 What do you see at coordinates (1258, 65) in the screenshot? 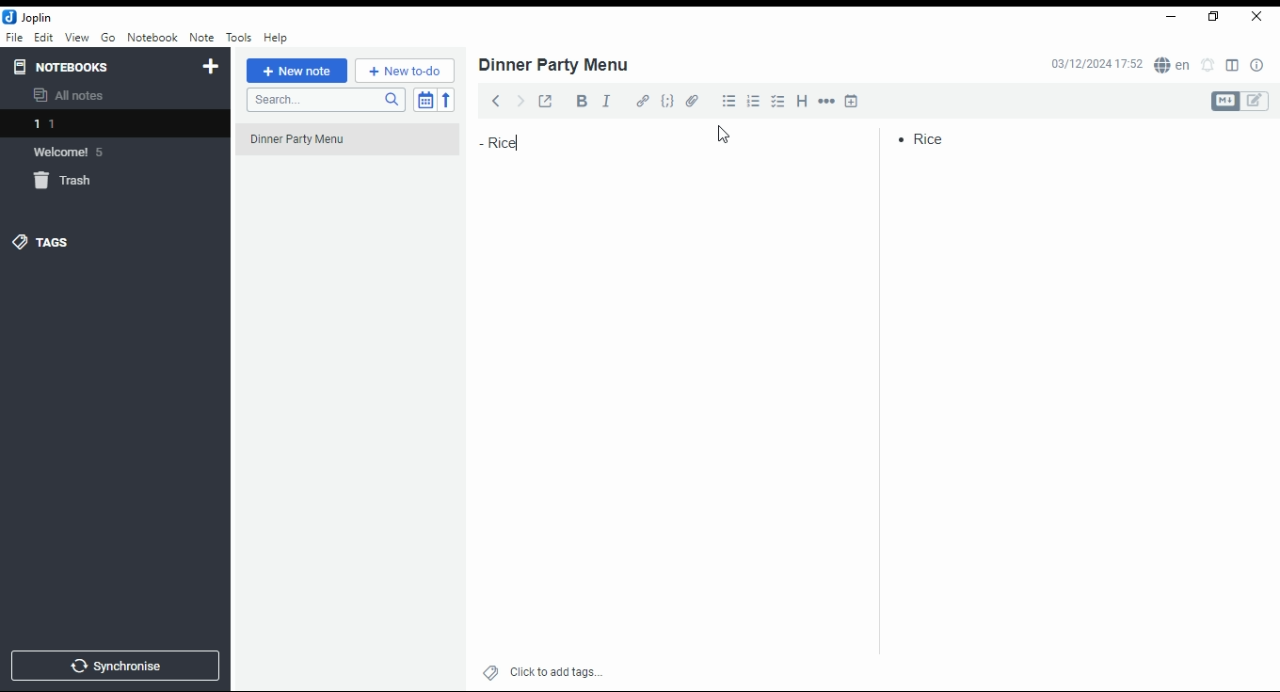
I see `notes properties` at bounding box center [1258, 65].